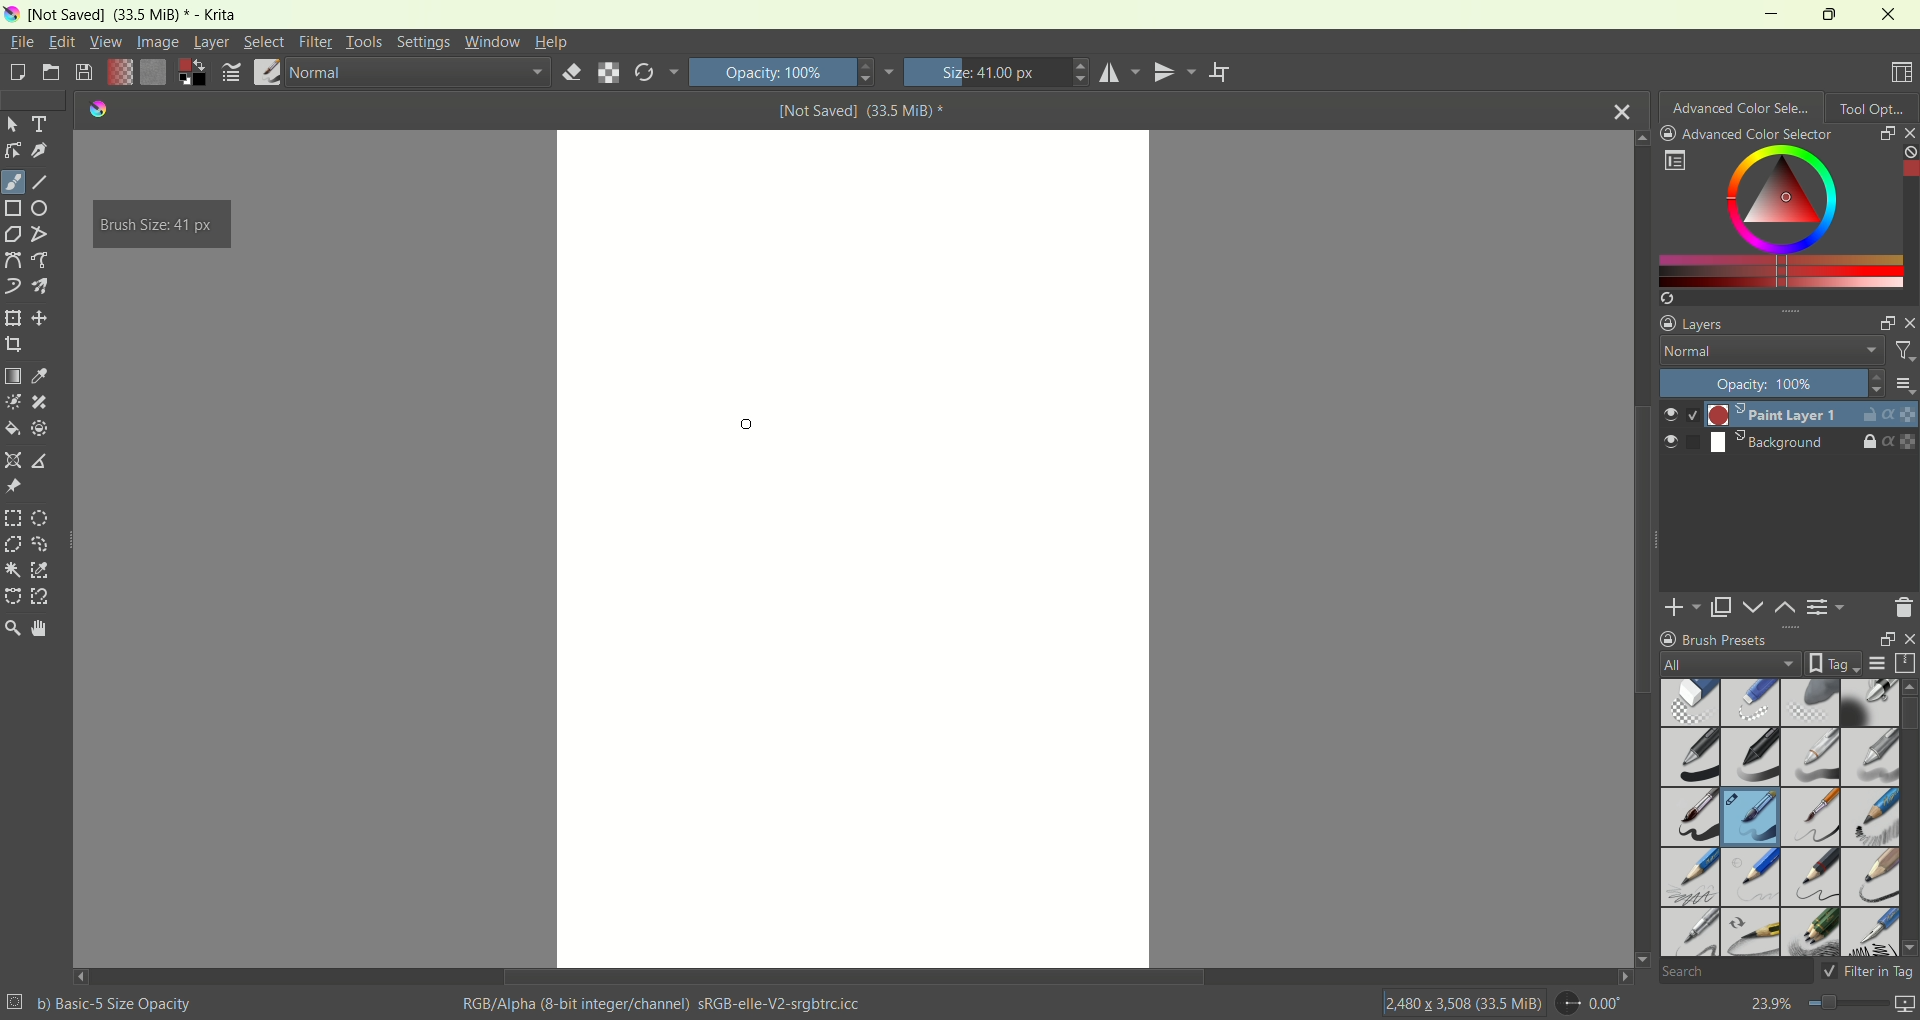 Image resolution: width=1920 pixels, height=1020 pixels. What do you see at coordinates (1829, 663) in the screenshot?
I see `tags` at bounding box center [1829, 663].